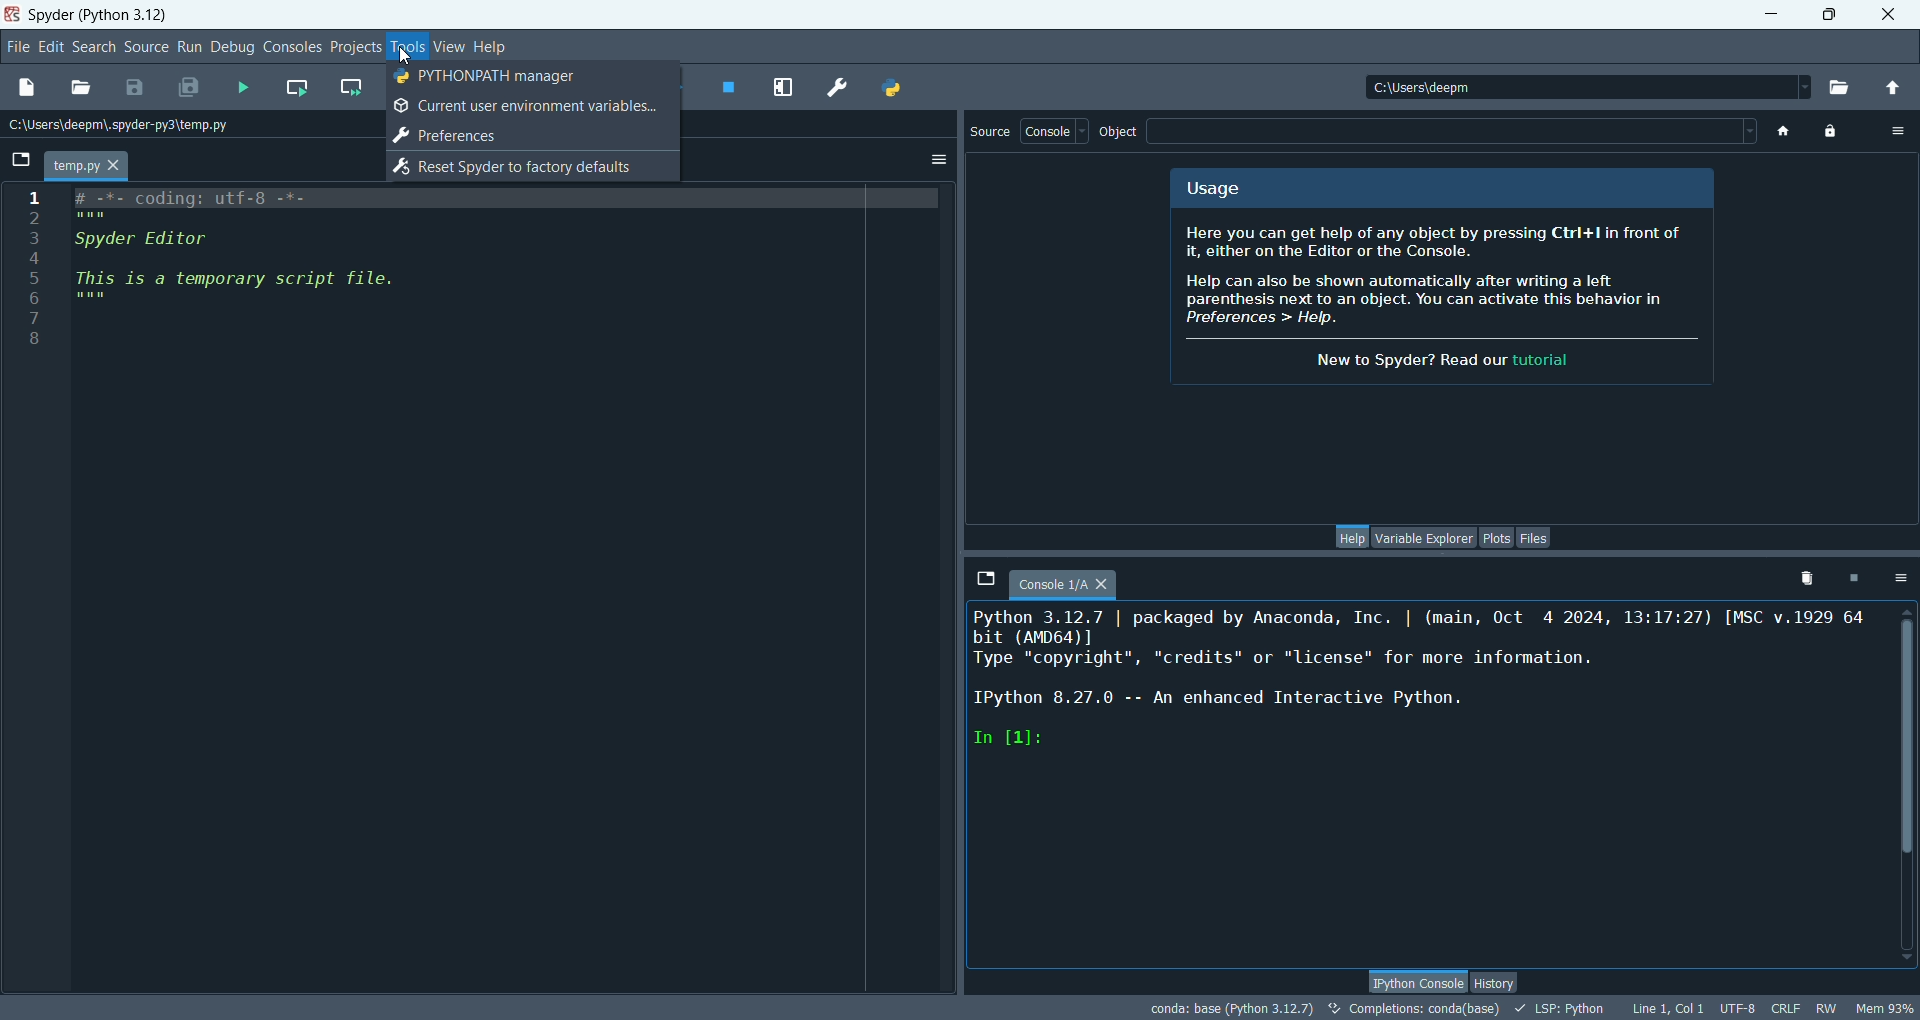 The image size is (1920, 1020). What do you see at coordinates (1534, 538) in the screenshot?
I see `files` at bounding box center [1534, 538].